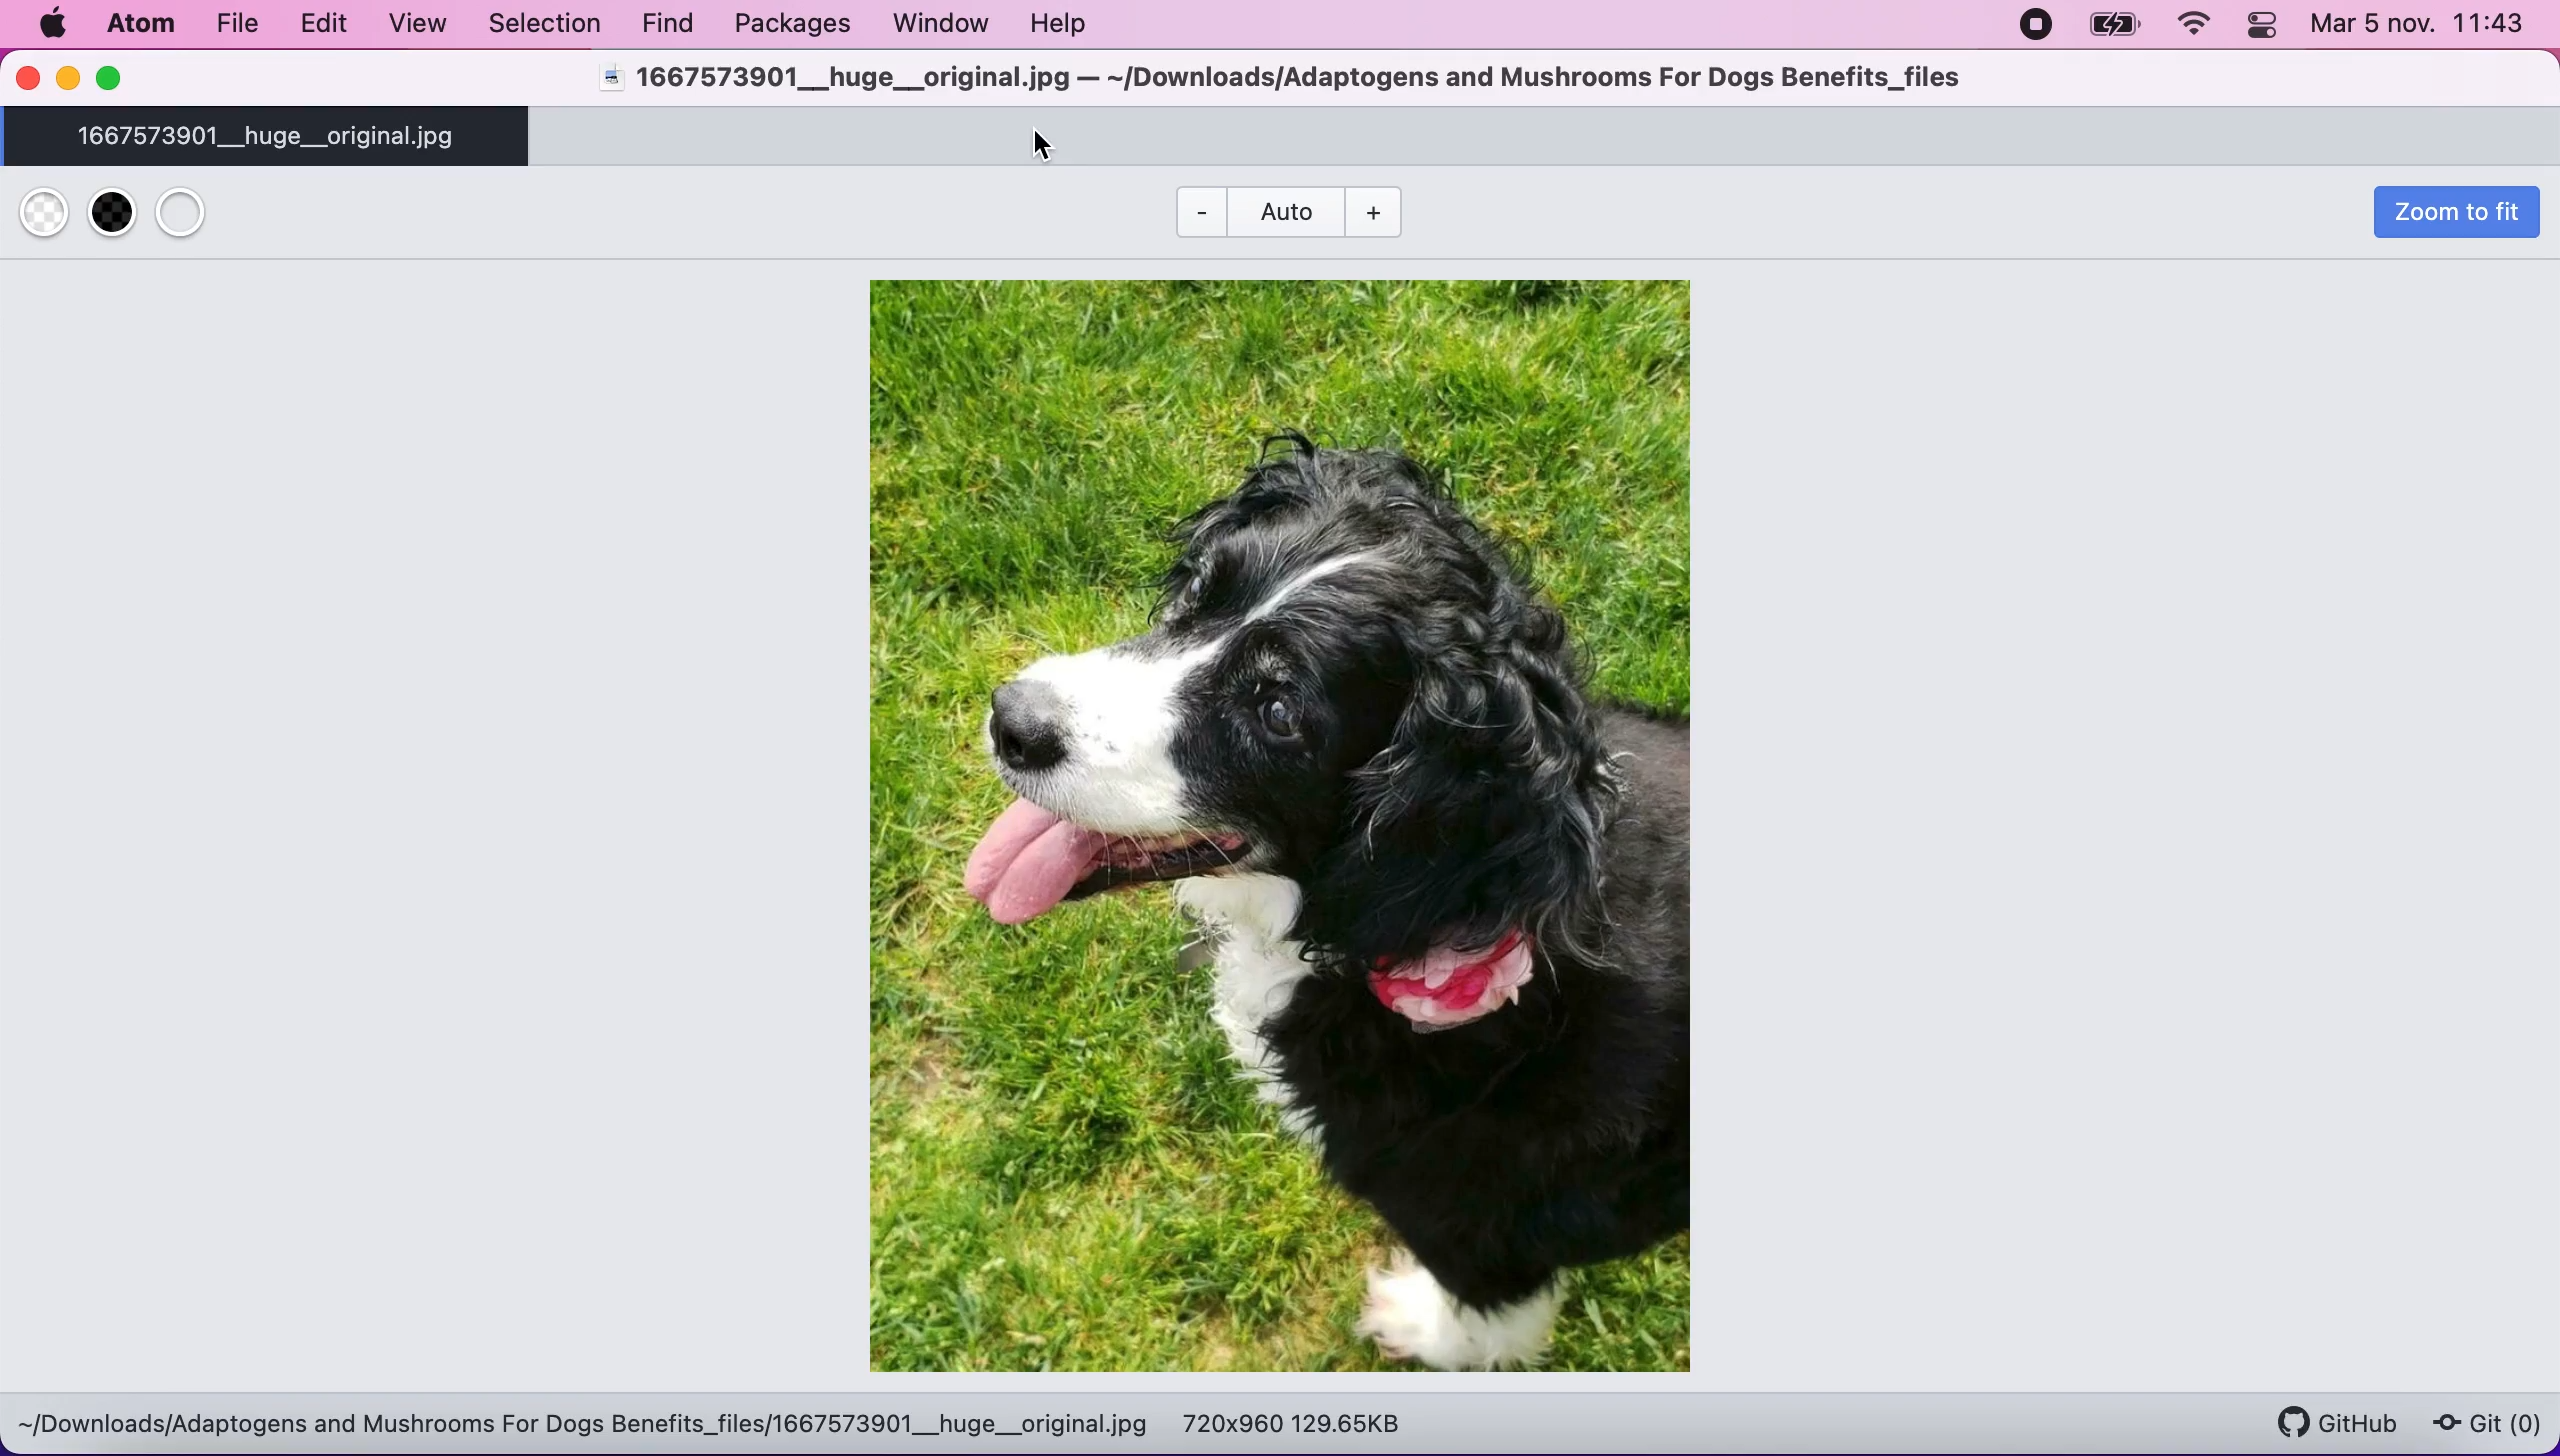 The width and height of the screenshot is (2560, 1456). What do you see at coordinates (2422, 28) in the screenshot?
I see `Mar 5 nov. 11:42` at bounding box center [2422, 28].